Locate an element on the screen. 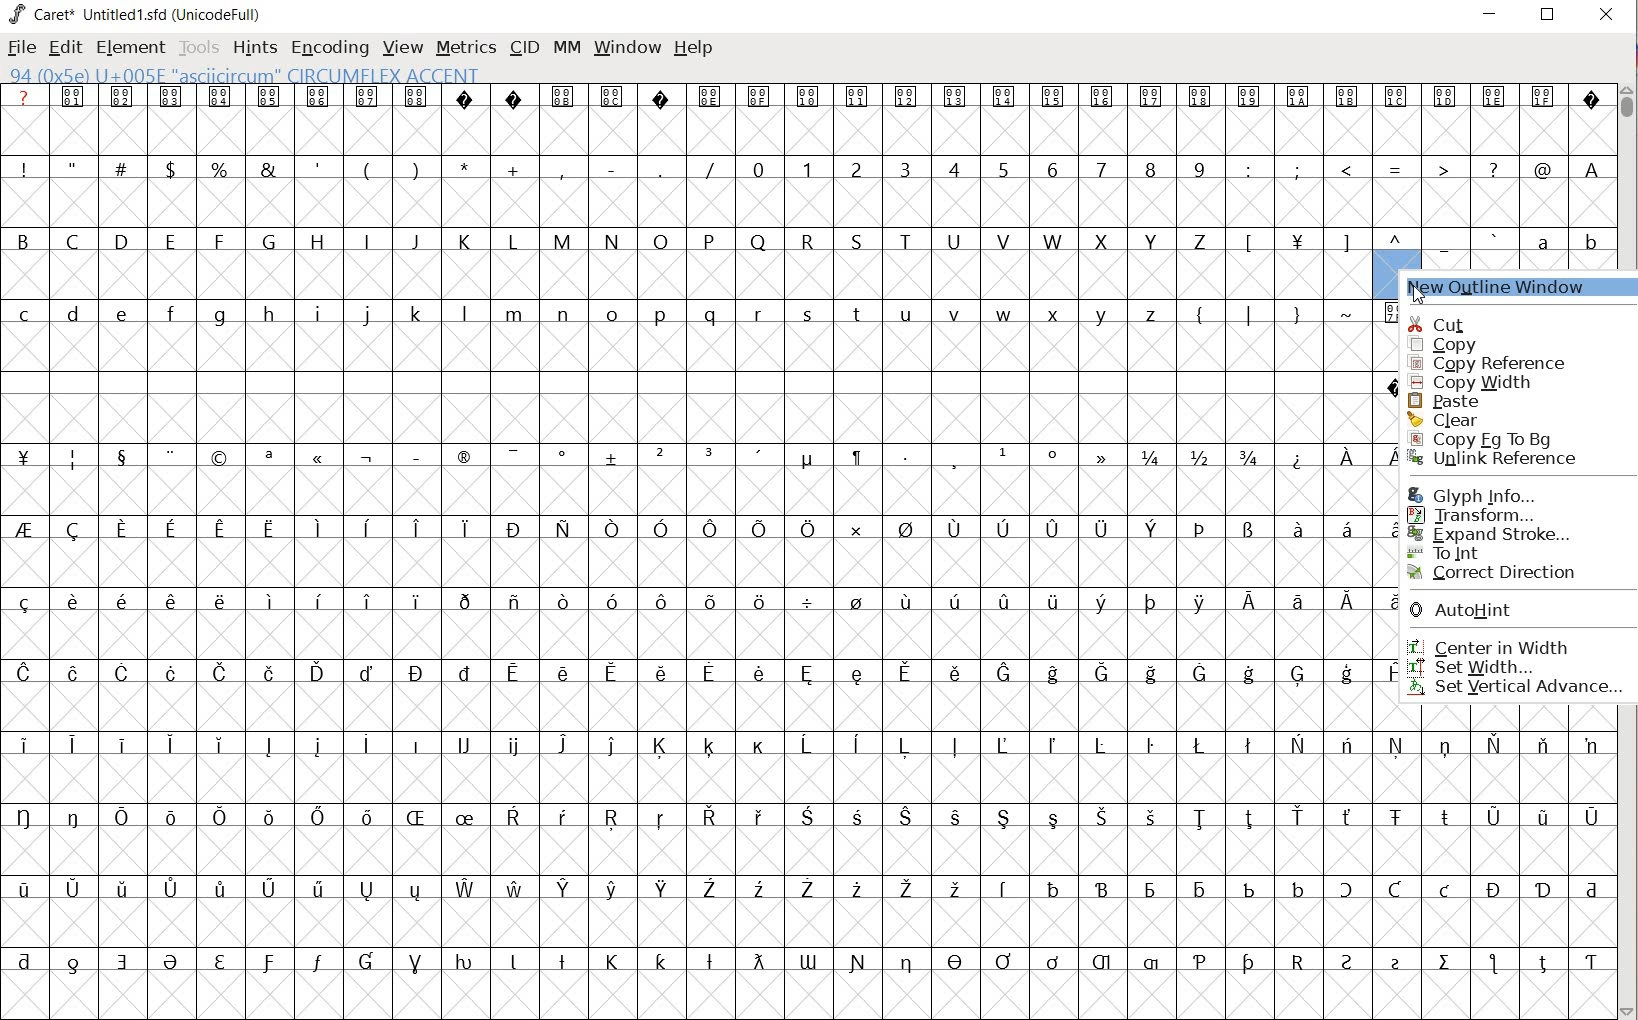 The height and width of the screenshot is (1020, 1638). ENCODING is located at coordinates (330, 46).